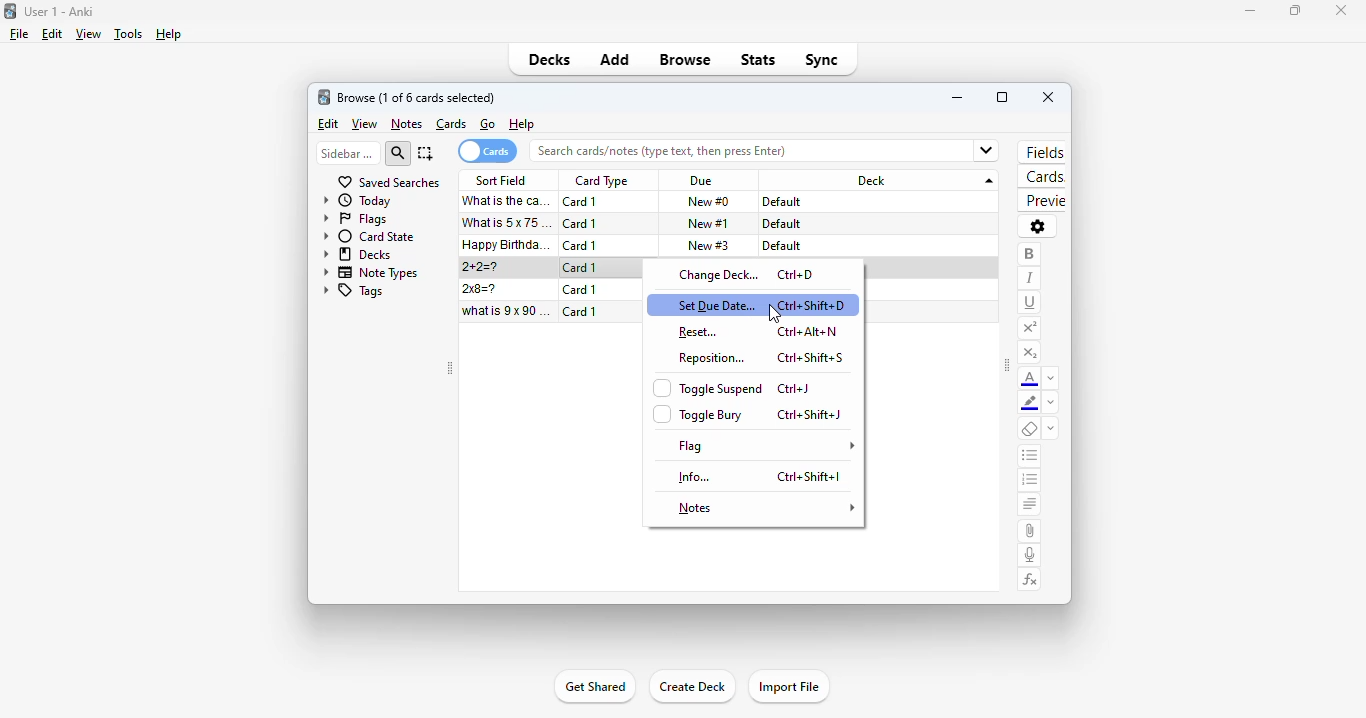 The image size is (1366, 718). I want to click on cards, so click(487, 151).